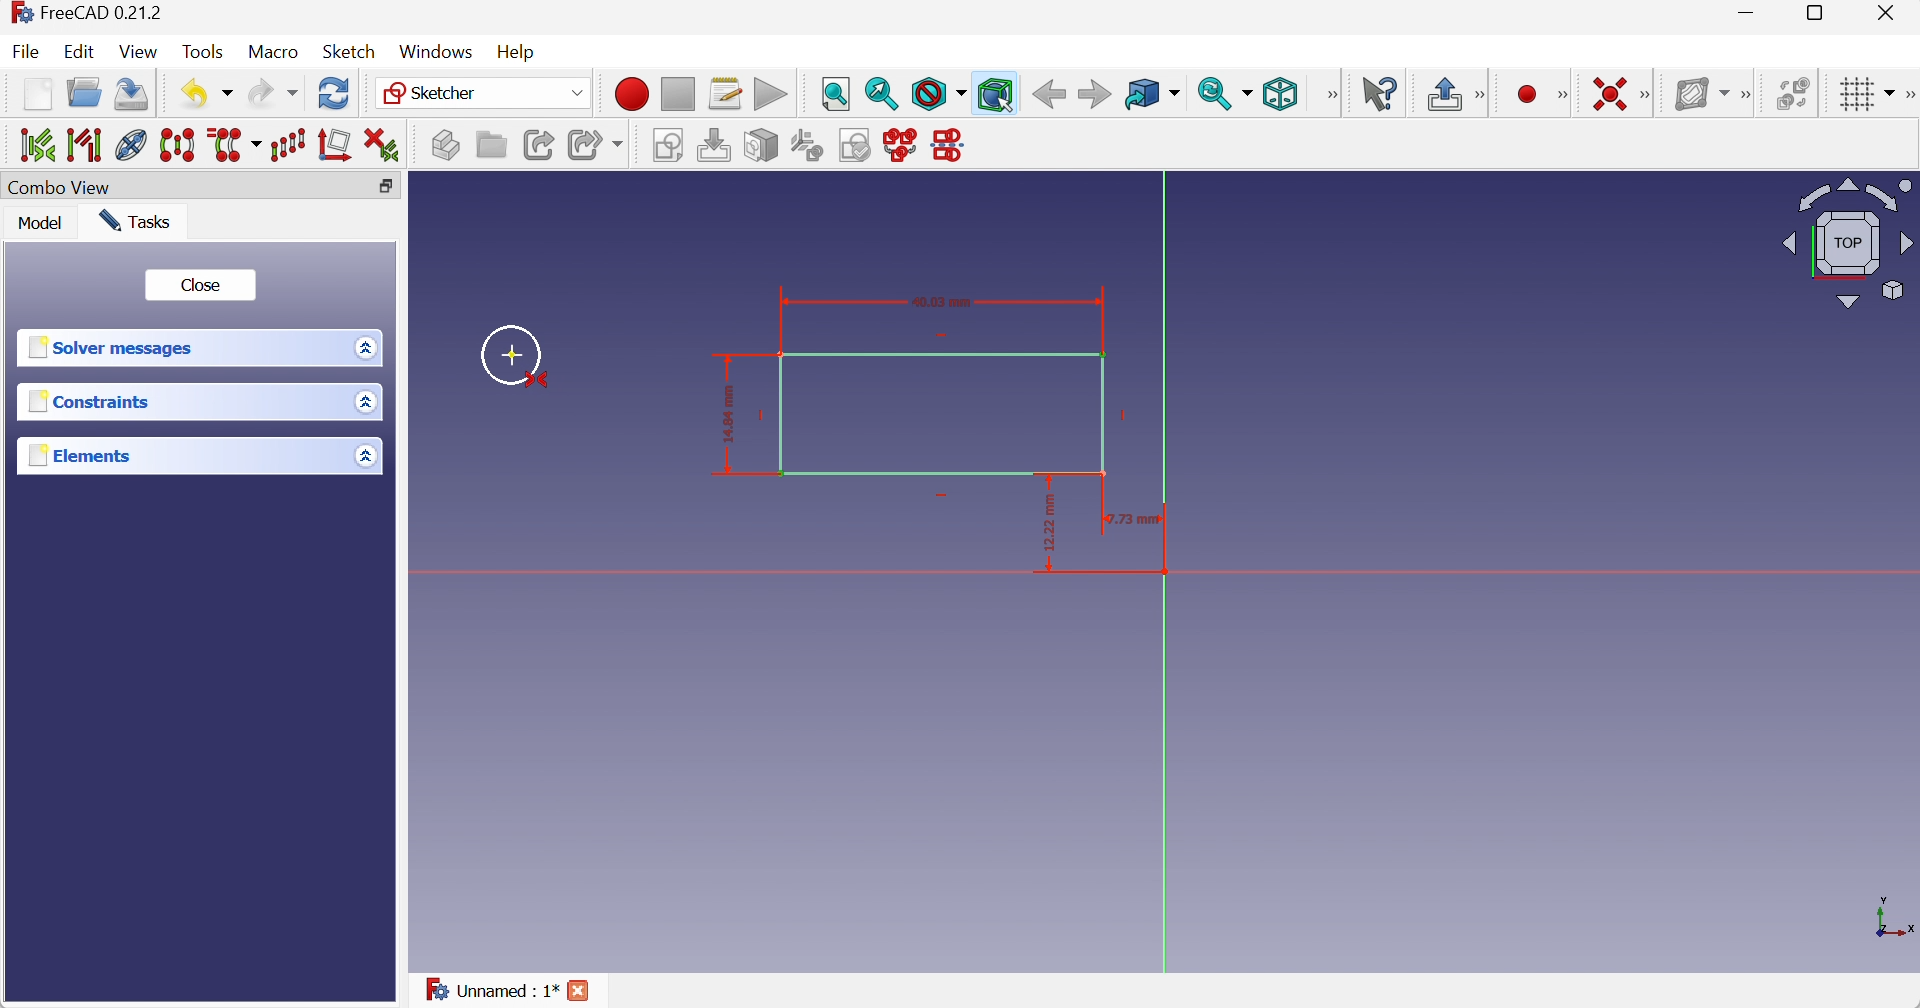 This screenshot has width=1920, height=1008. I want to click on Map sketch to face..., so click(761, 147).